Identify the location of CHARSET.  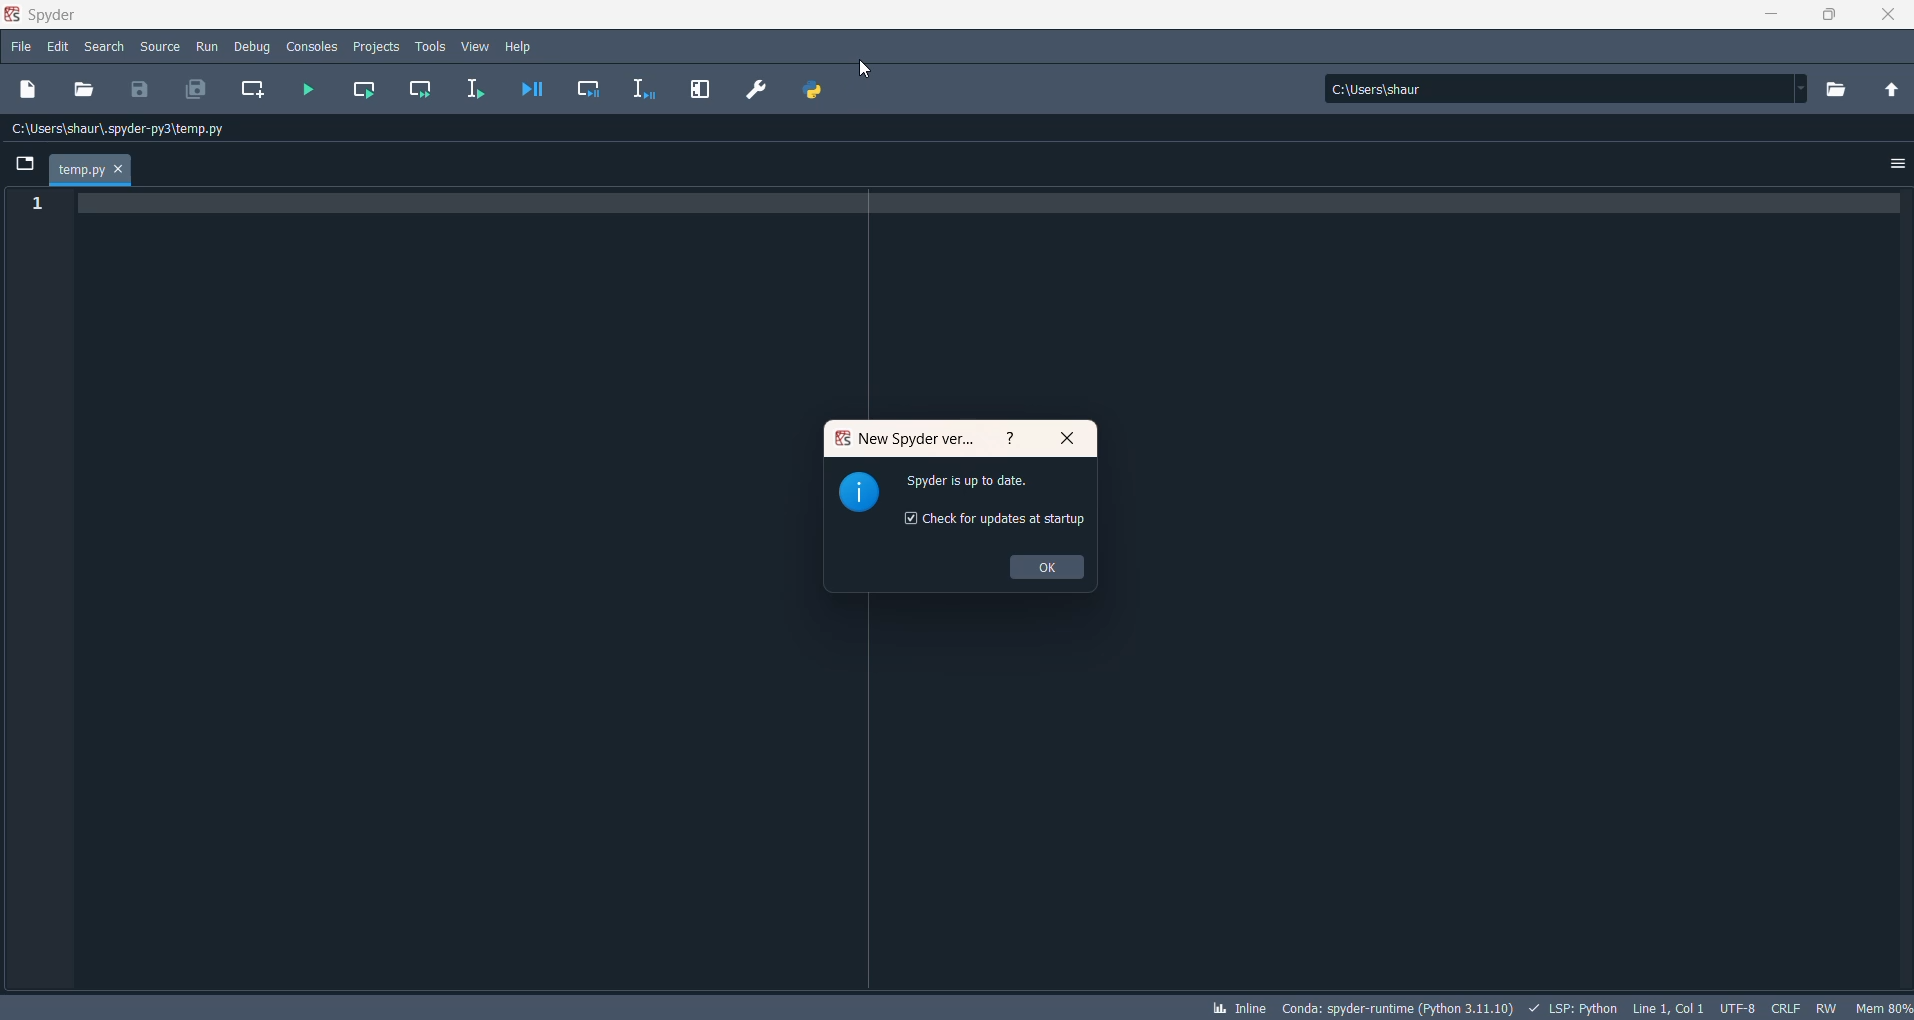
(1736, 1006).